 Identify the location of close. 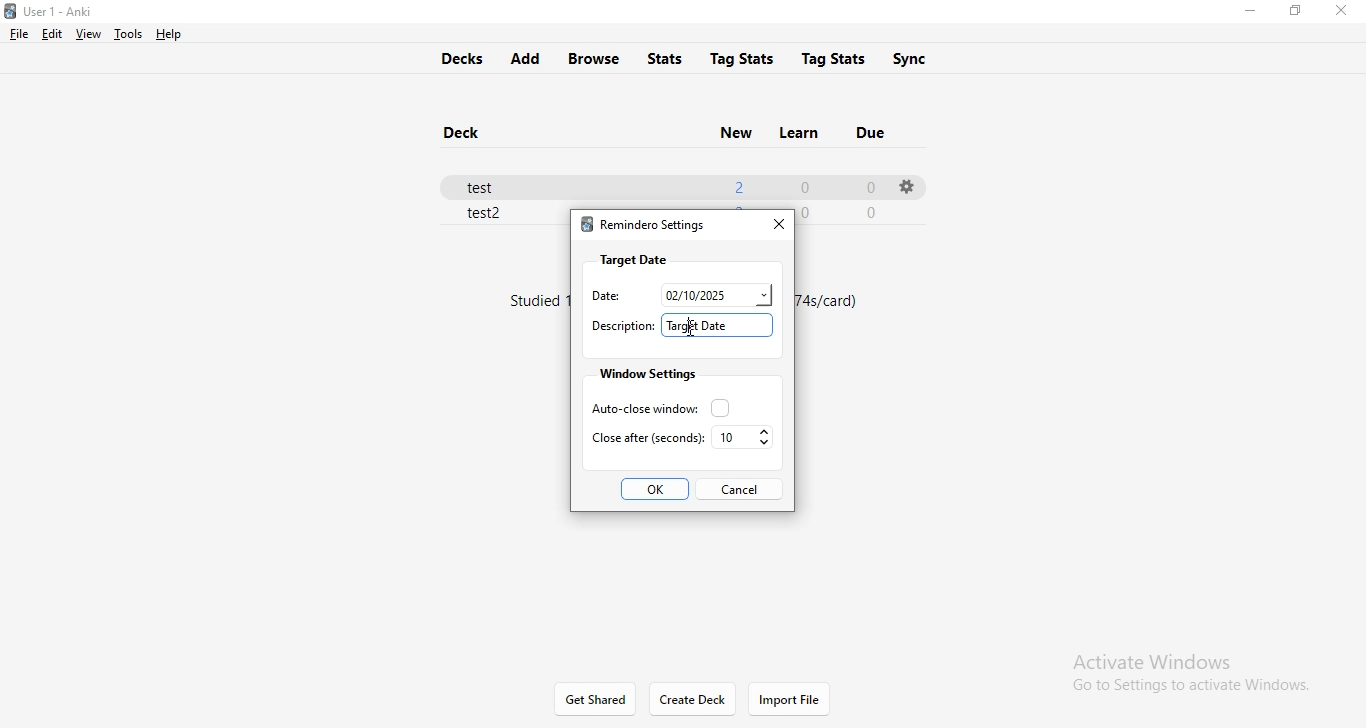
(1345, 11).